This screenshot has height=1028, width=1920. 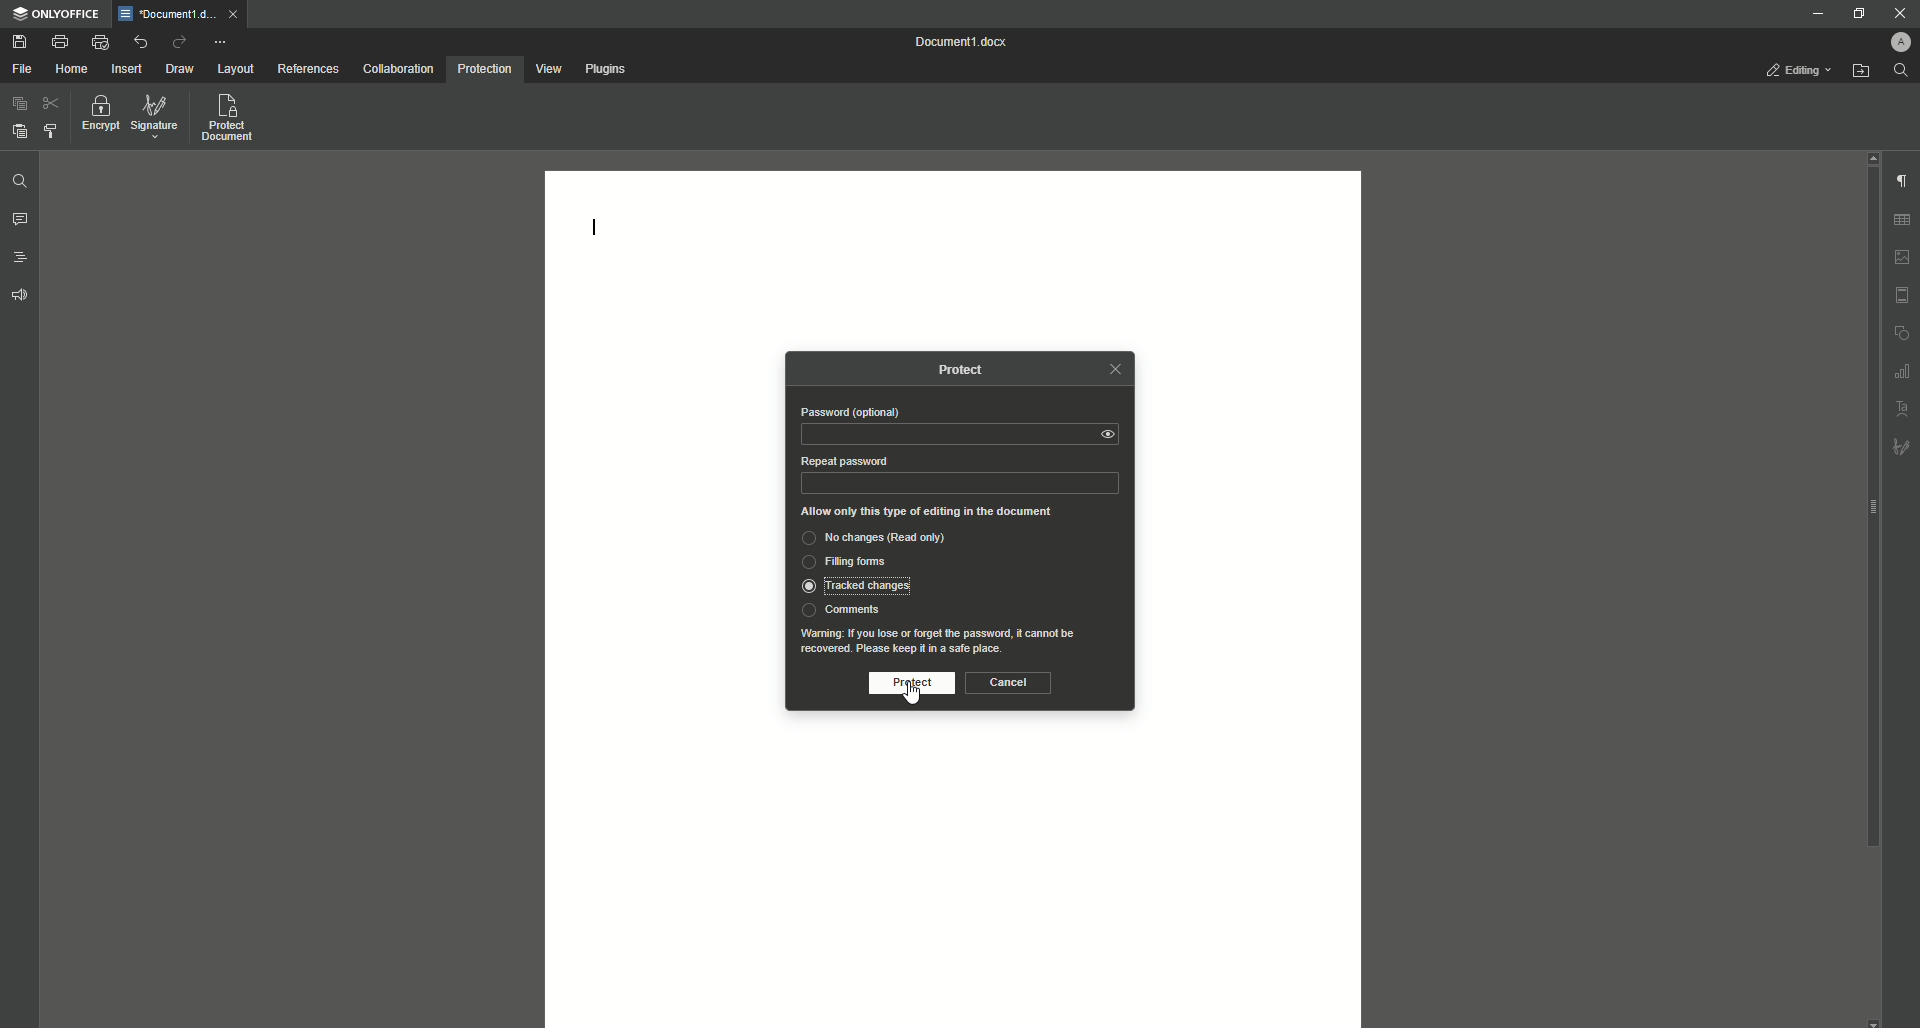 I want to click on Password, so click(x=943, y=435).